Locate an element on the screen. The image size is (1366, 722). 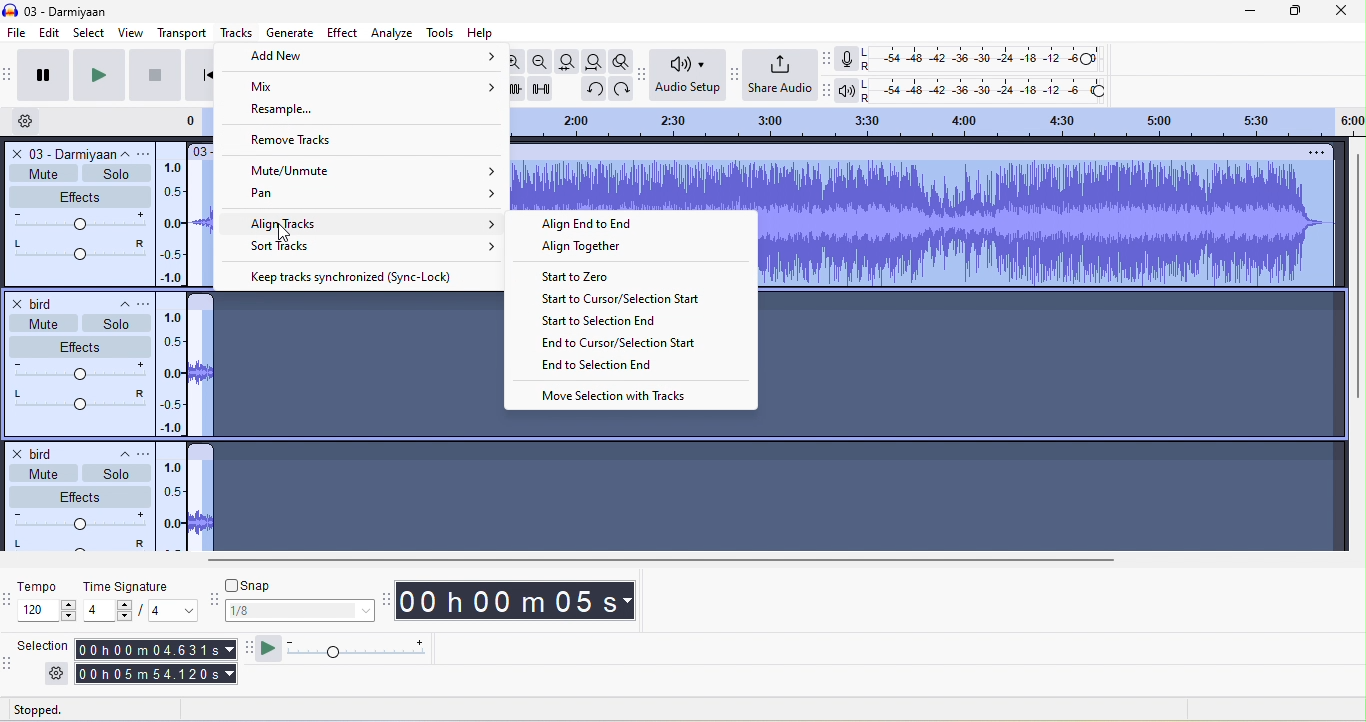
o3 darmiyaan is located at coordinates (59, 152).